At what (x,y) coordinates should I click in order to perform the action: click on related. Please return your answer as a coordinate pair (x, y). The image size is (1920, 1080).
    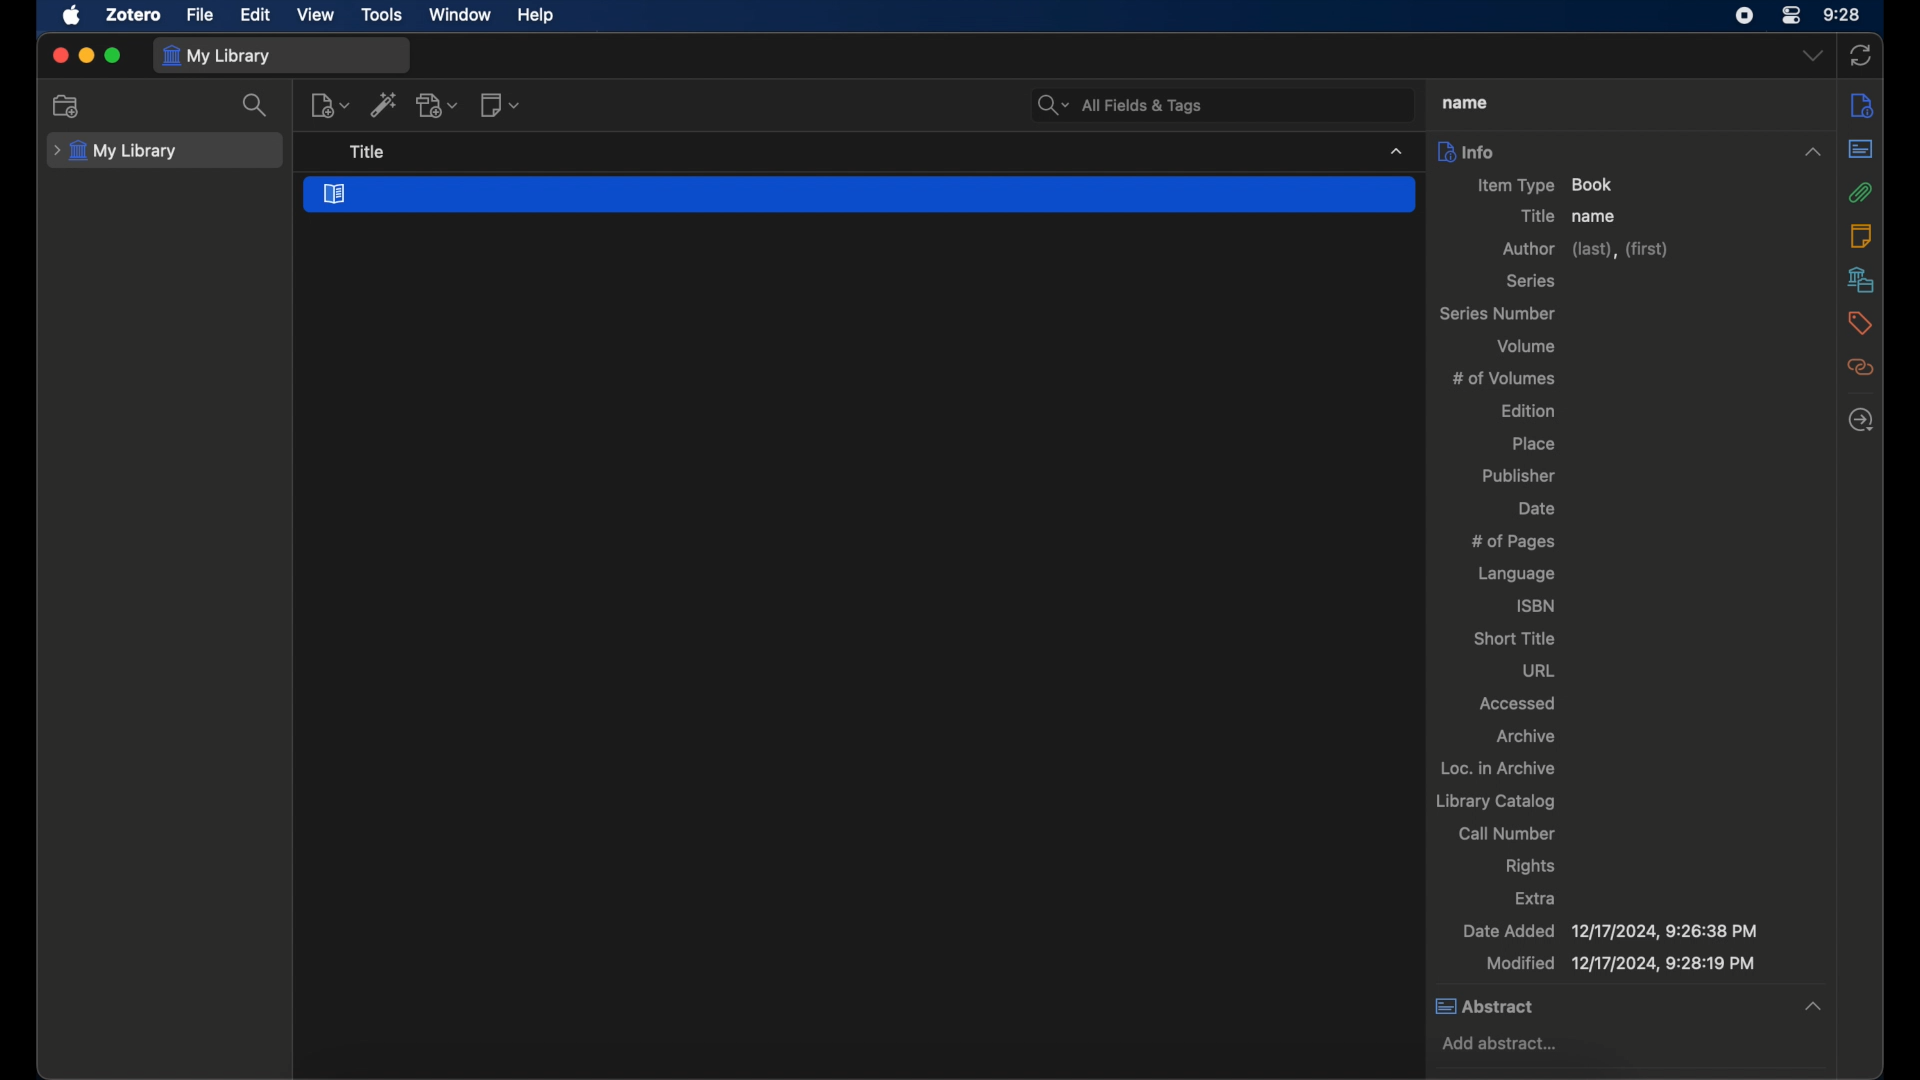
    Looking at the image, I should click on (1860, 367).